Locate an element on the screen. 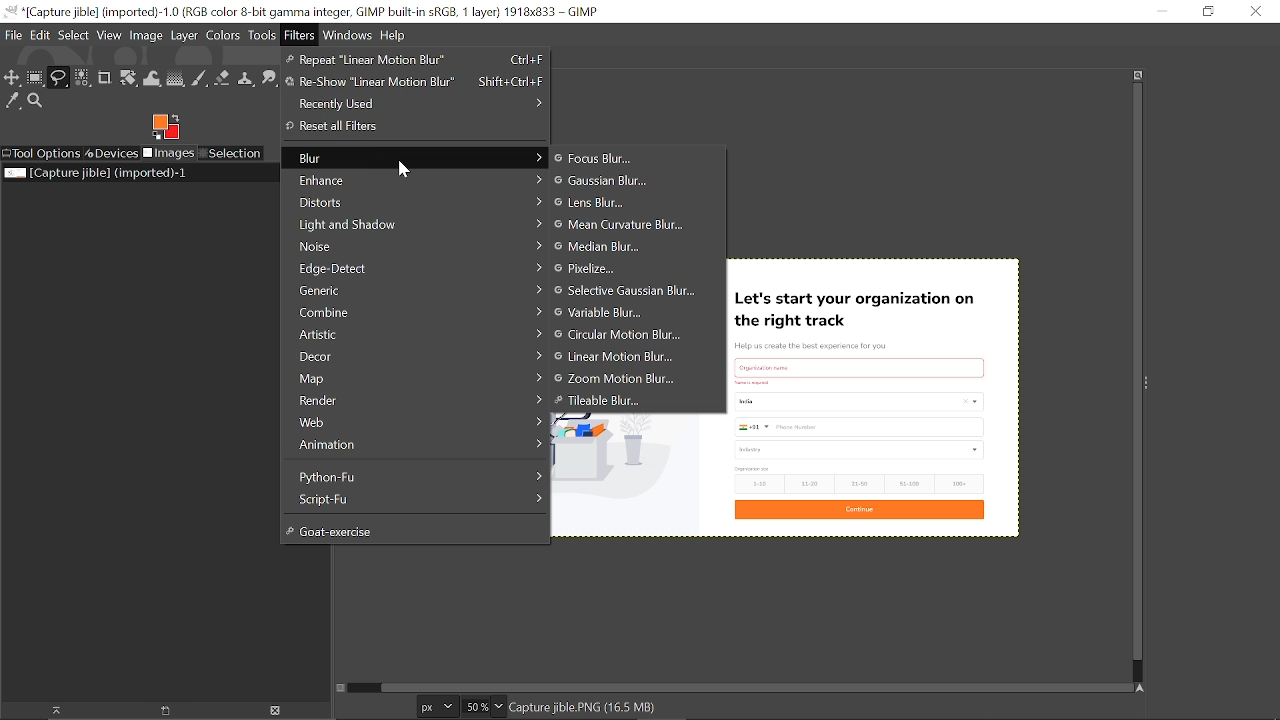 Image resolution: width=1280 pixels, height=720 pixels. Zoom tool is located at coordinates (38, 103).